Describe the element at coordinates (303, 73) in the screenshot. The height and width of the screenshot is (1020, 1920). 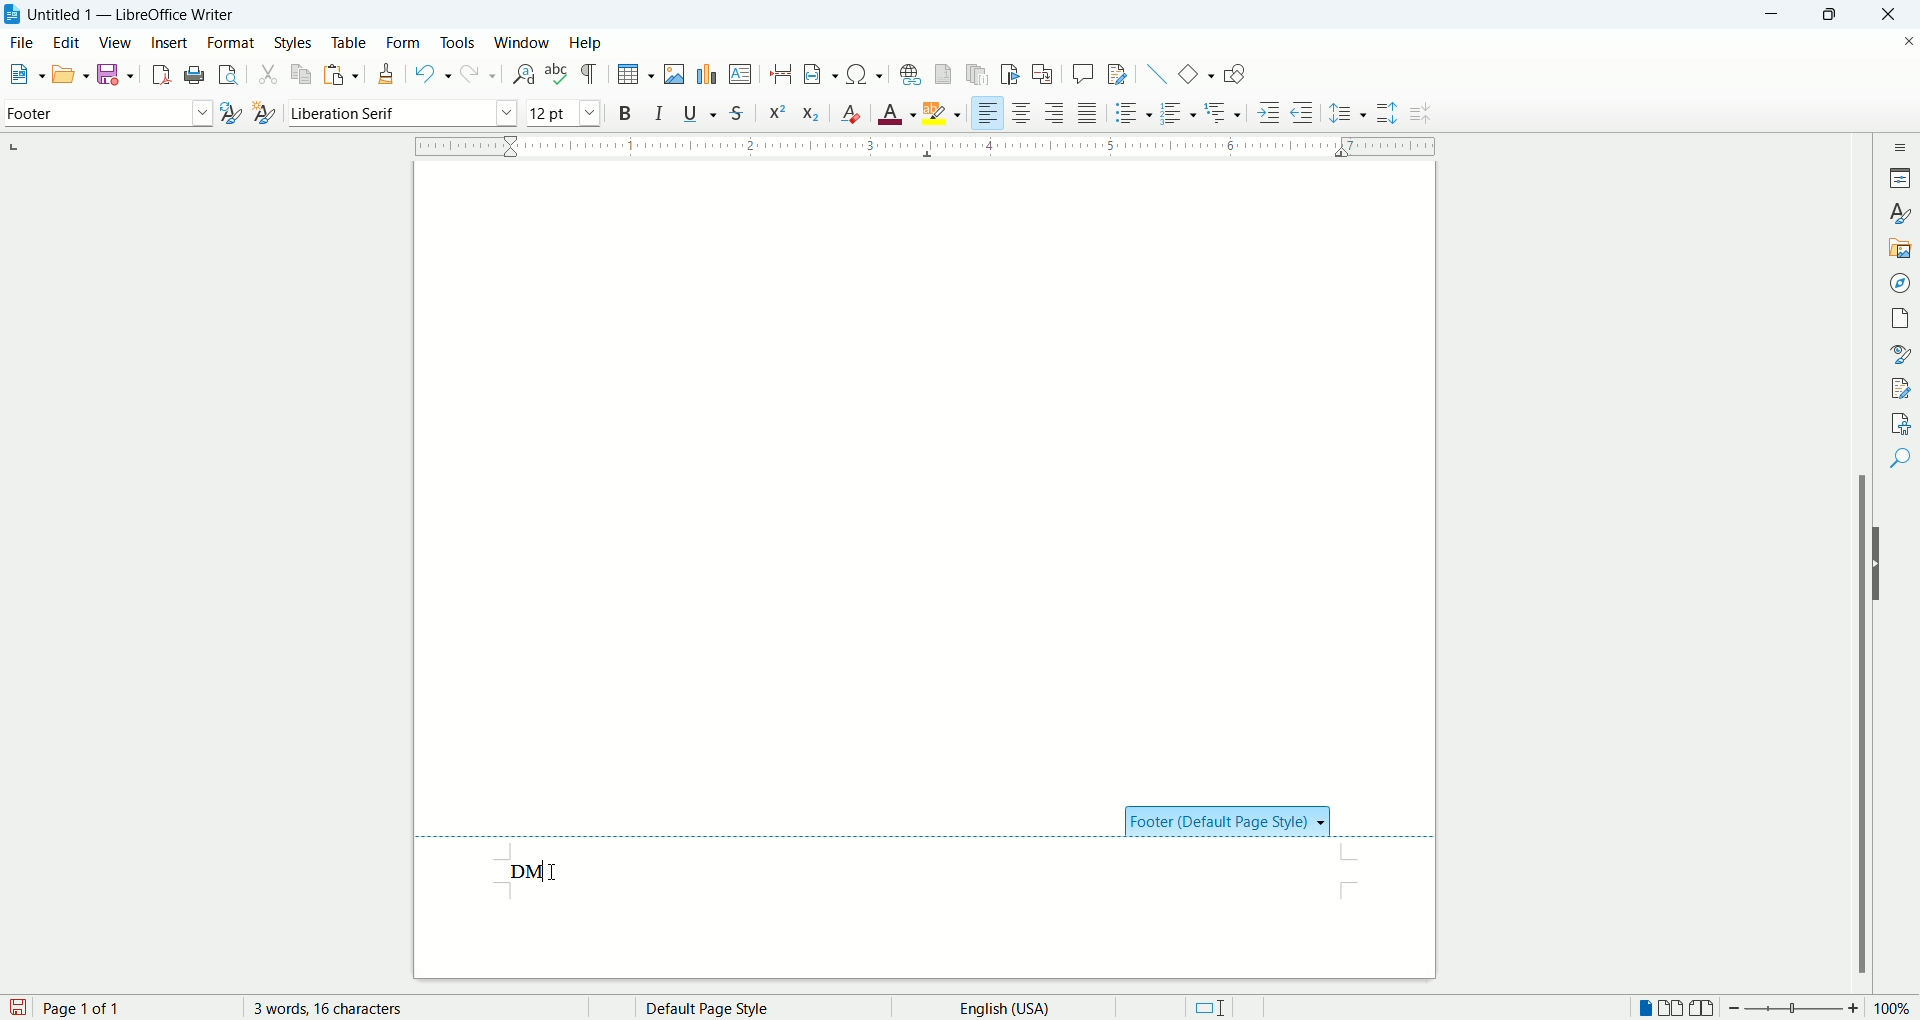
I see `copy` at that location.